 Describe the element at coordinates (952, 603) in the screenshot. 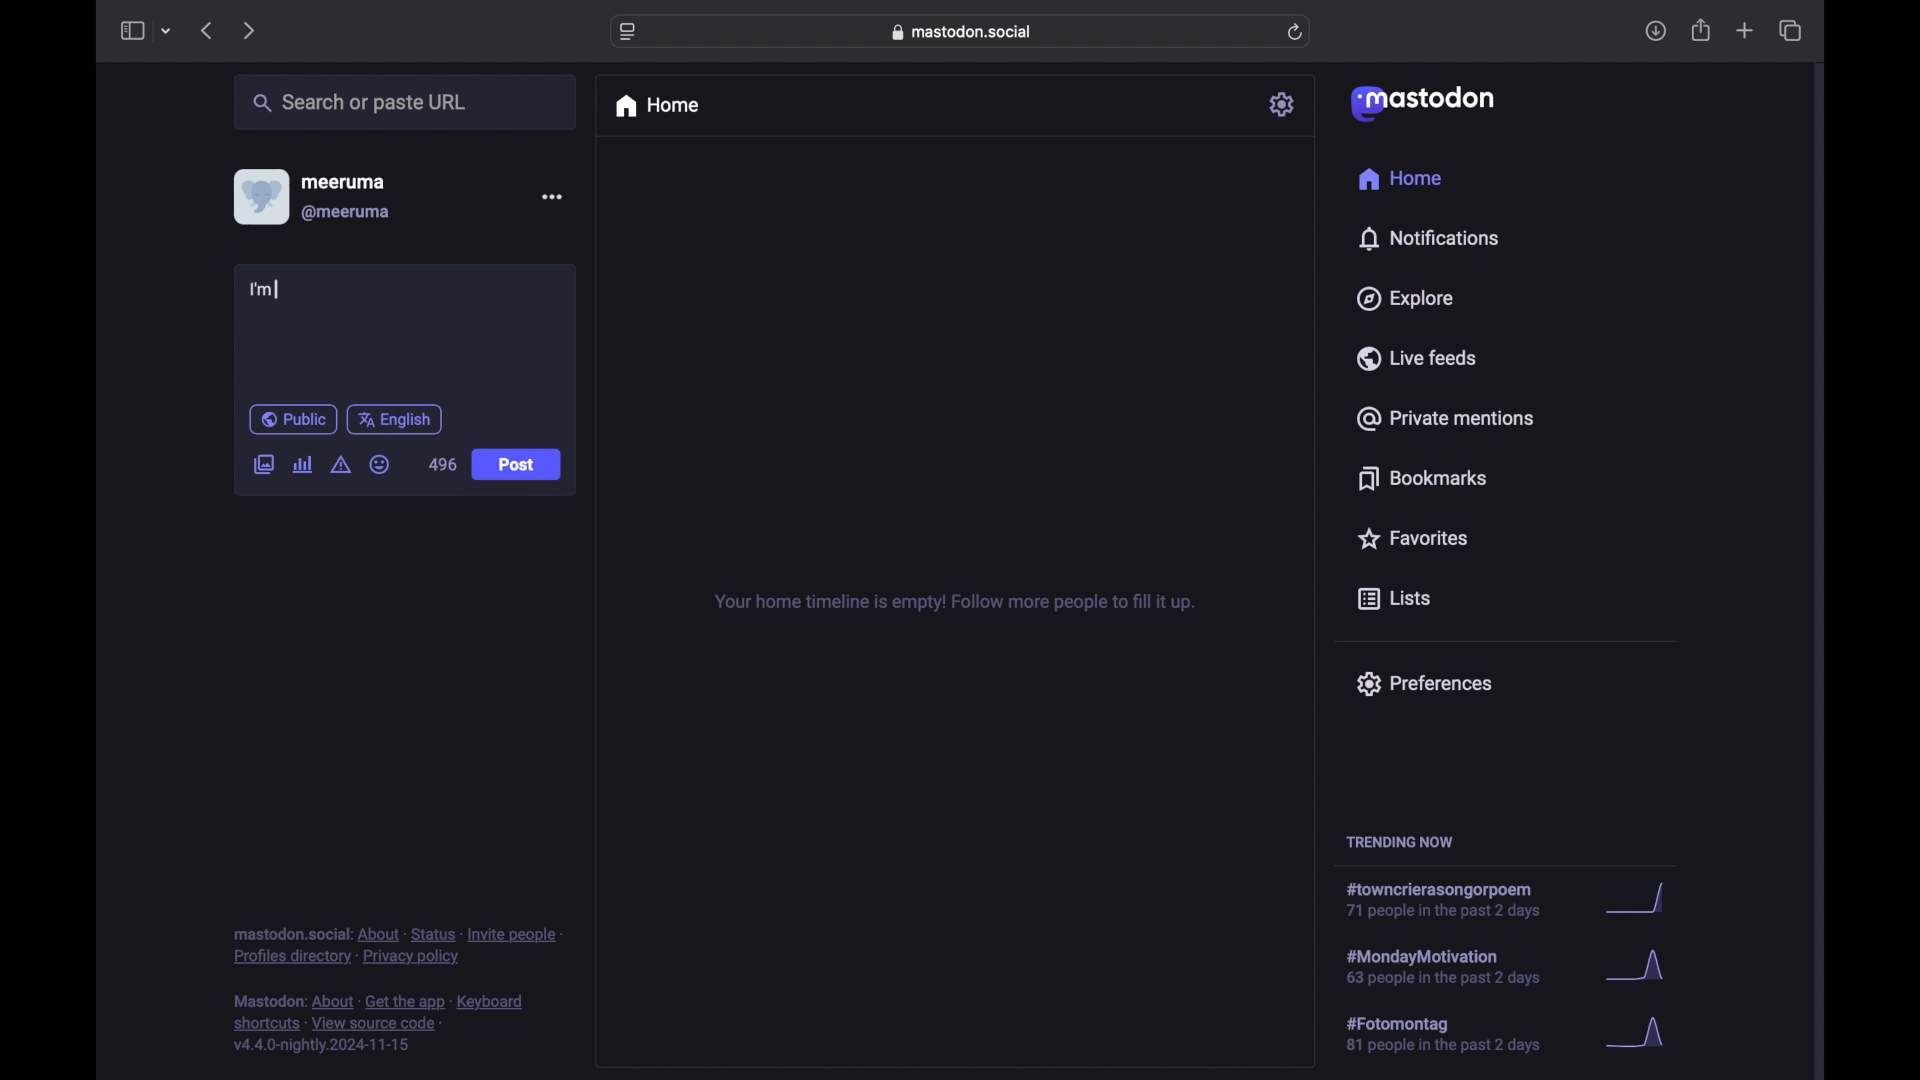

I see `your home timeline is  empty! follow for more tips` at that location.